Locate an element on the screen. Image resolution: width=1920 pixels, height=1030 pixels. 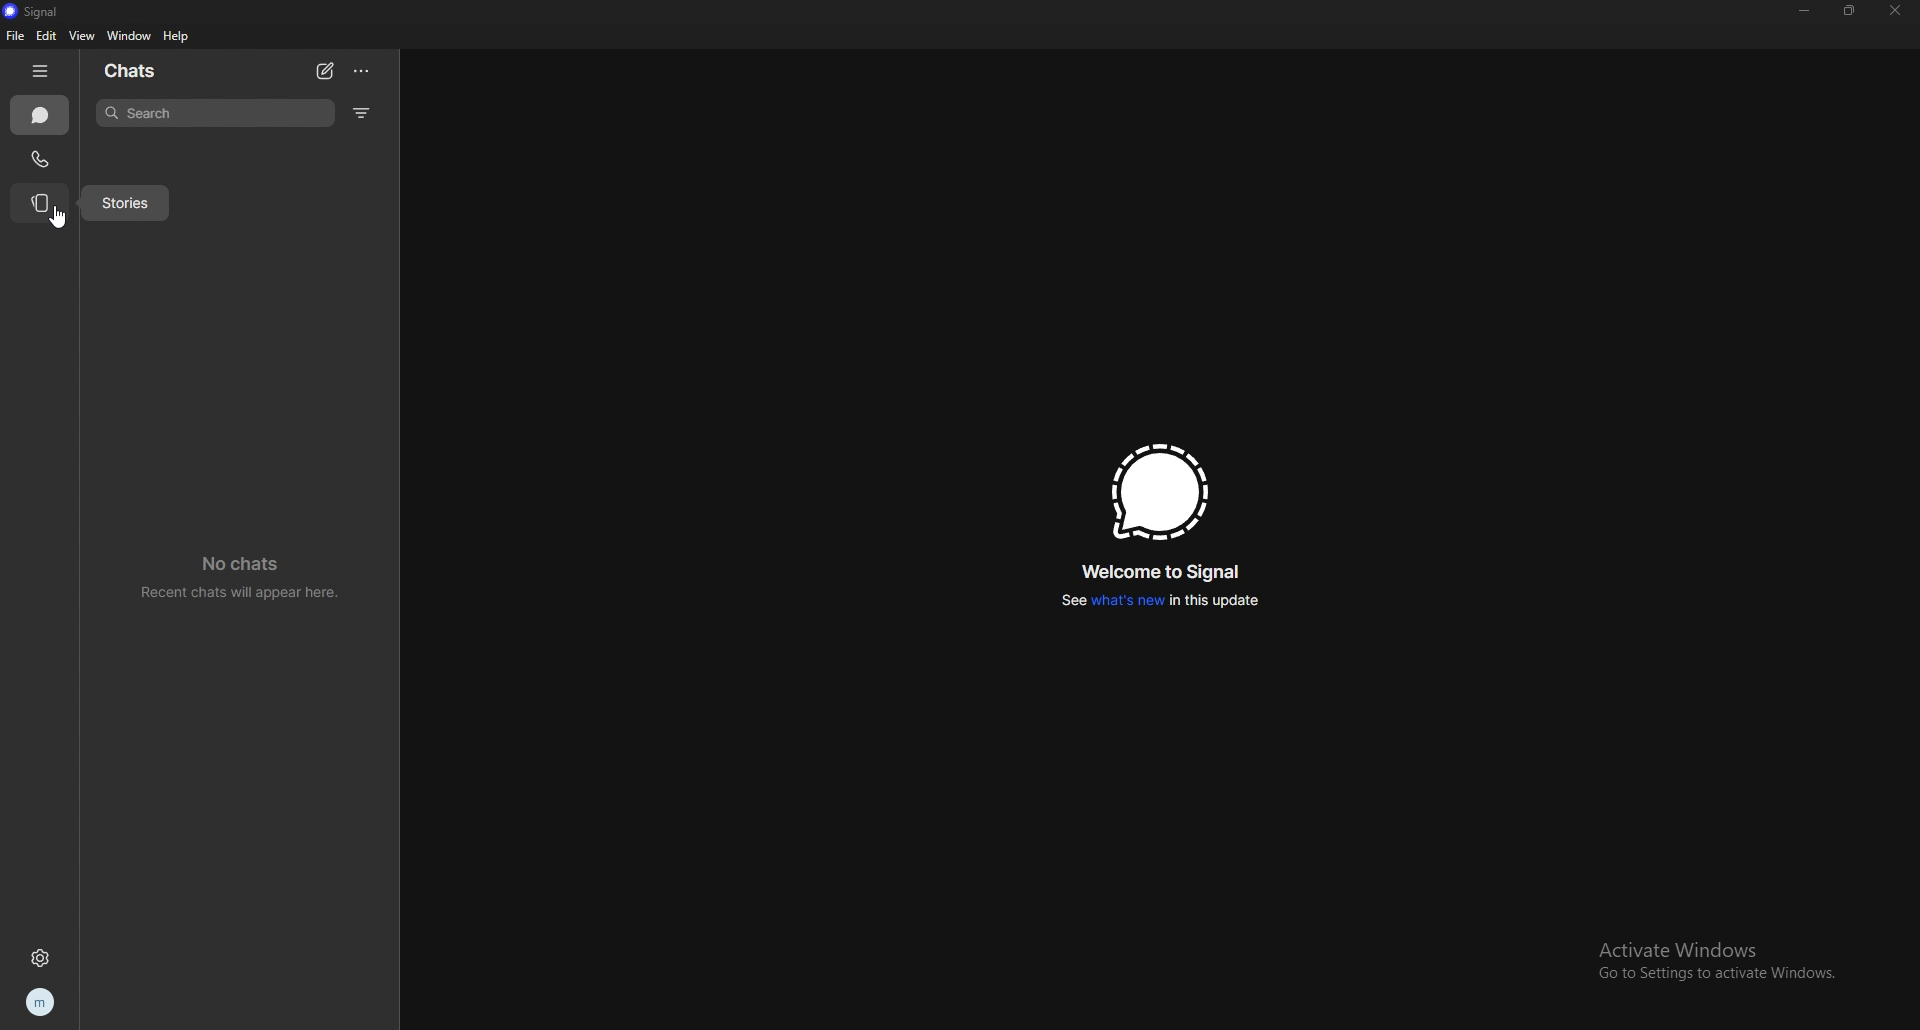
no chats is located at coordinates (244, 564).